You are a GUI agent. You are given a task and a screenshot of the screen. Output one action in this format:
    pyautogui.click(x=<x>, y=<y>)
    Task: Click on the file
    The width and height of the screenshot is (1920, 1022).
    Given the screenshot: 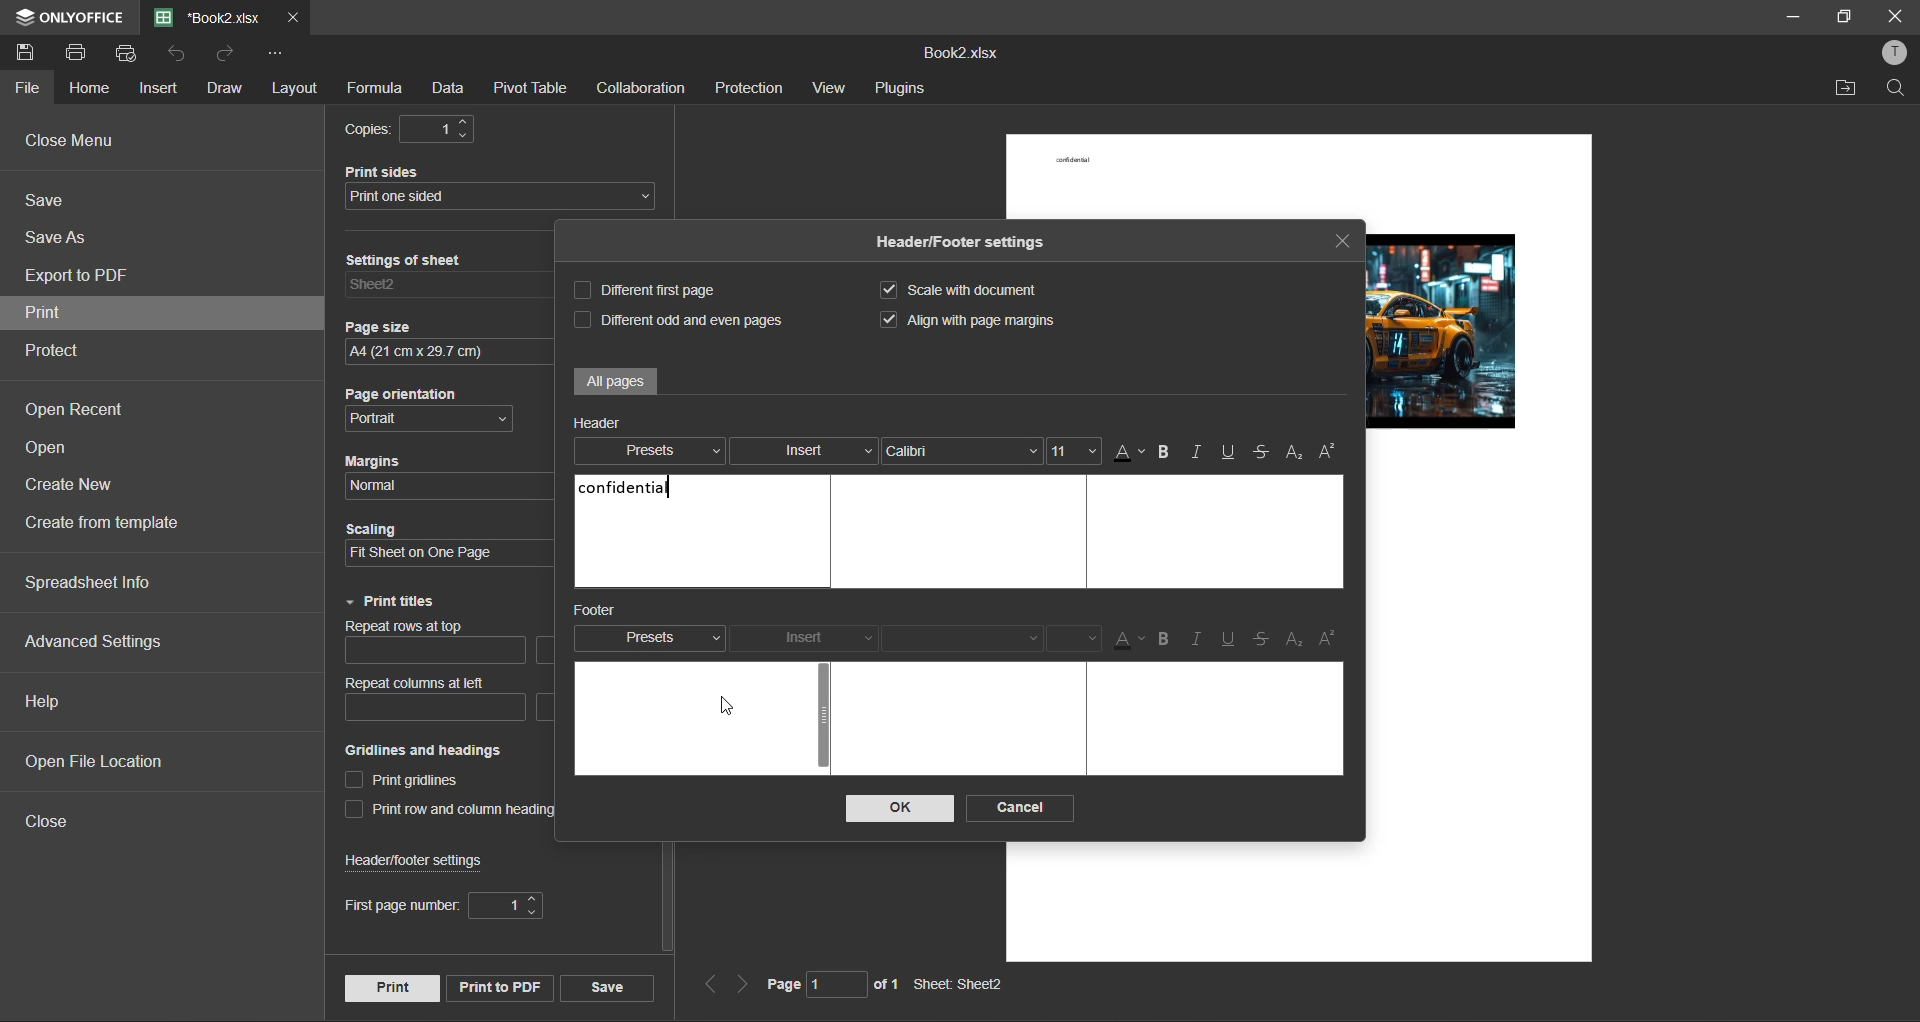 What is the action you would take?
    pyautogui.click(x=25, y=89)
    